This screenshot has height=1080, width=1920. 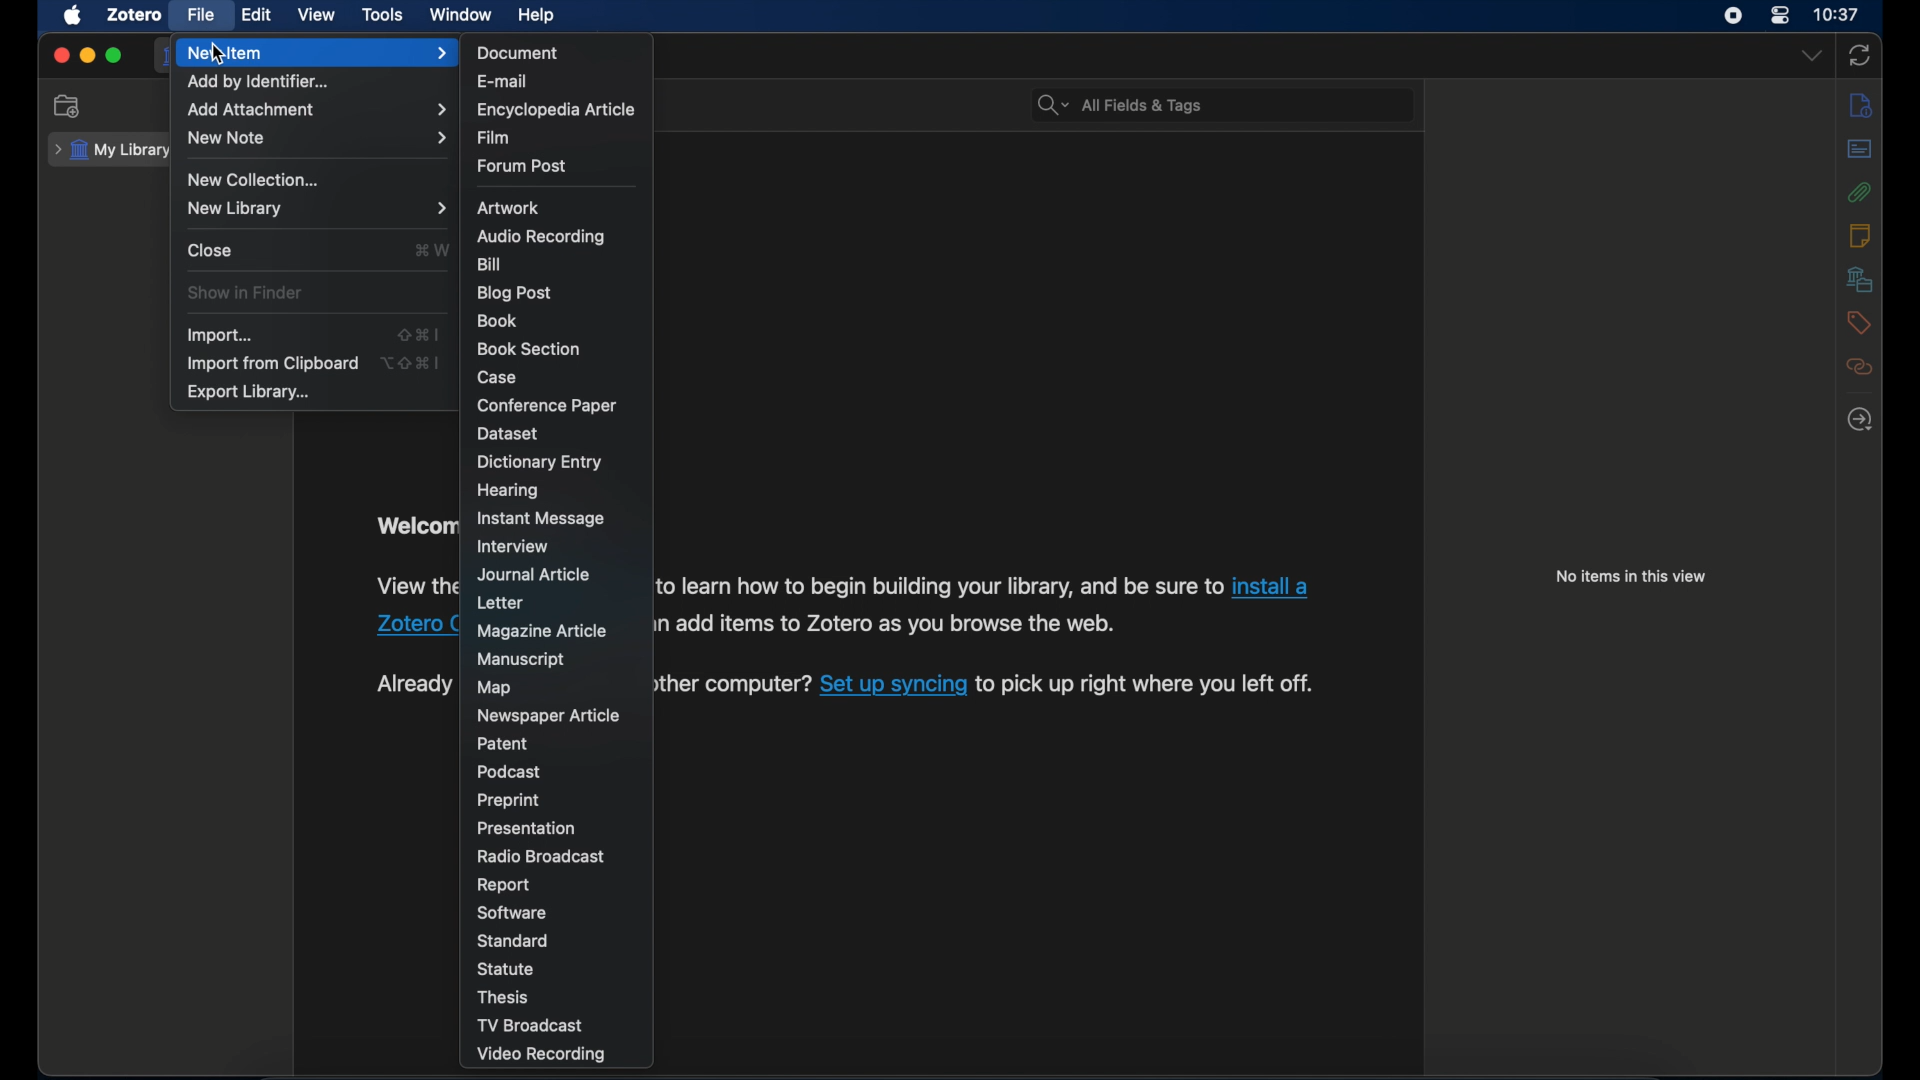 I want to click on cursor on New item, so click(x=218, y=55).